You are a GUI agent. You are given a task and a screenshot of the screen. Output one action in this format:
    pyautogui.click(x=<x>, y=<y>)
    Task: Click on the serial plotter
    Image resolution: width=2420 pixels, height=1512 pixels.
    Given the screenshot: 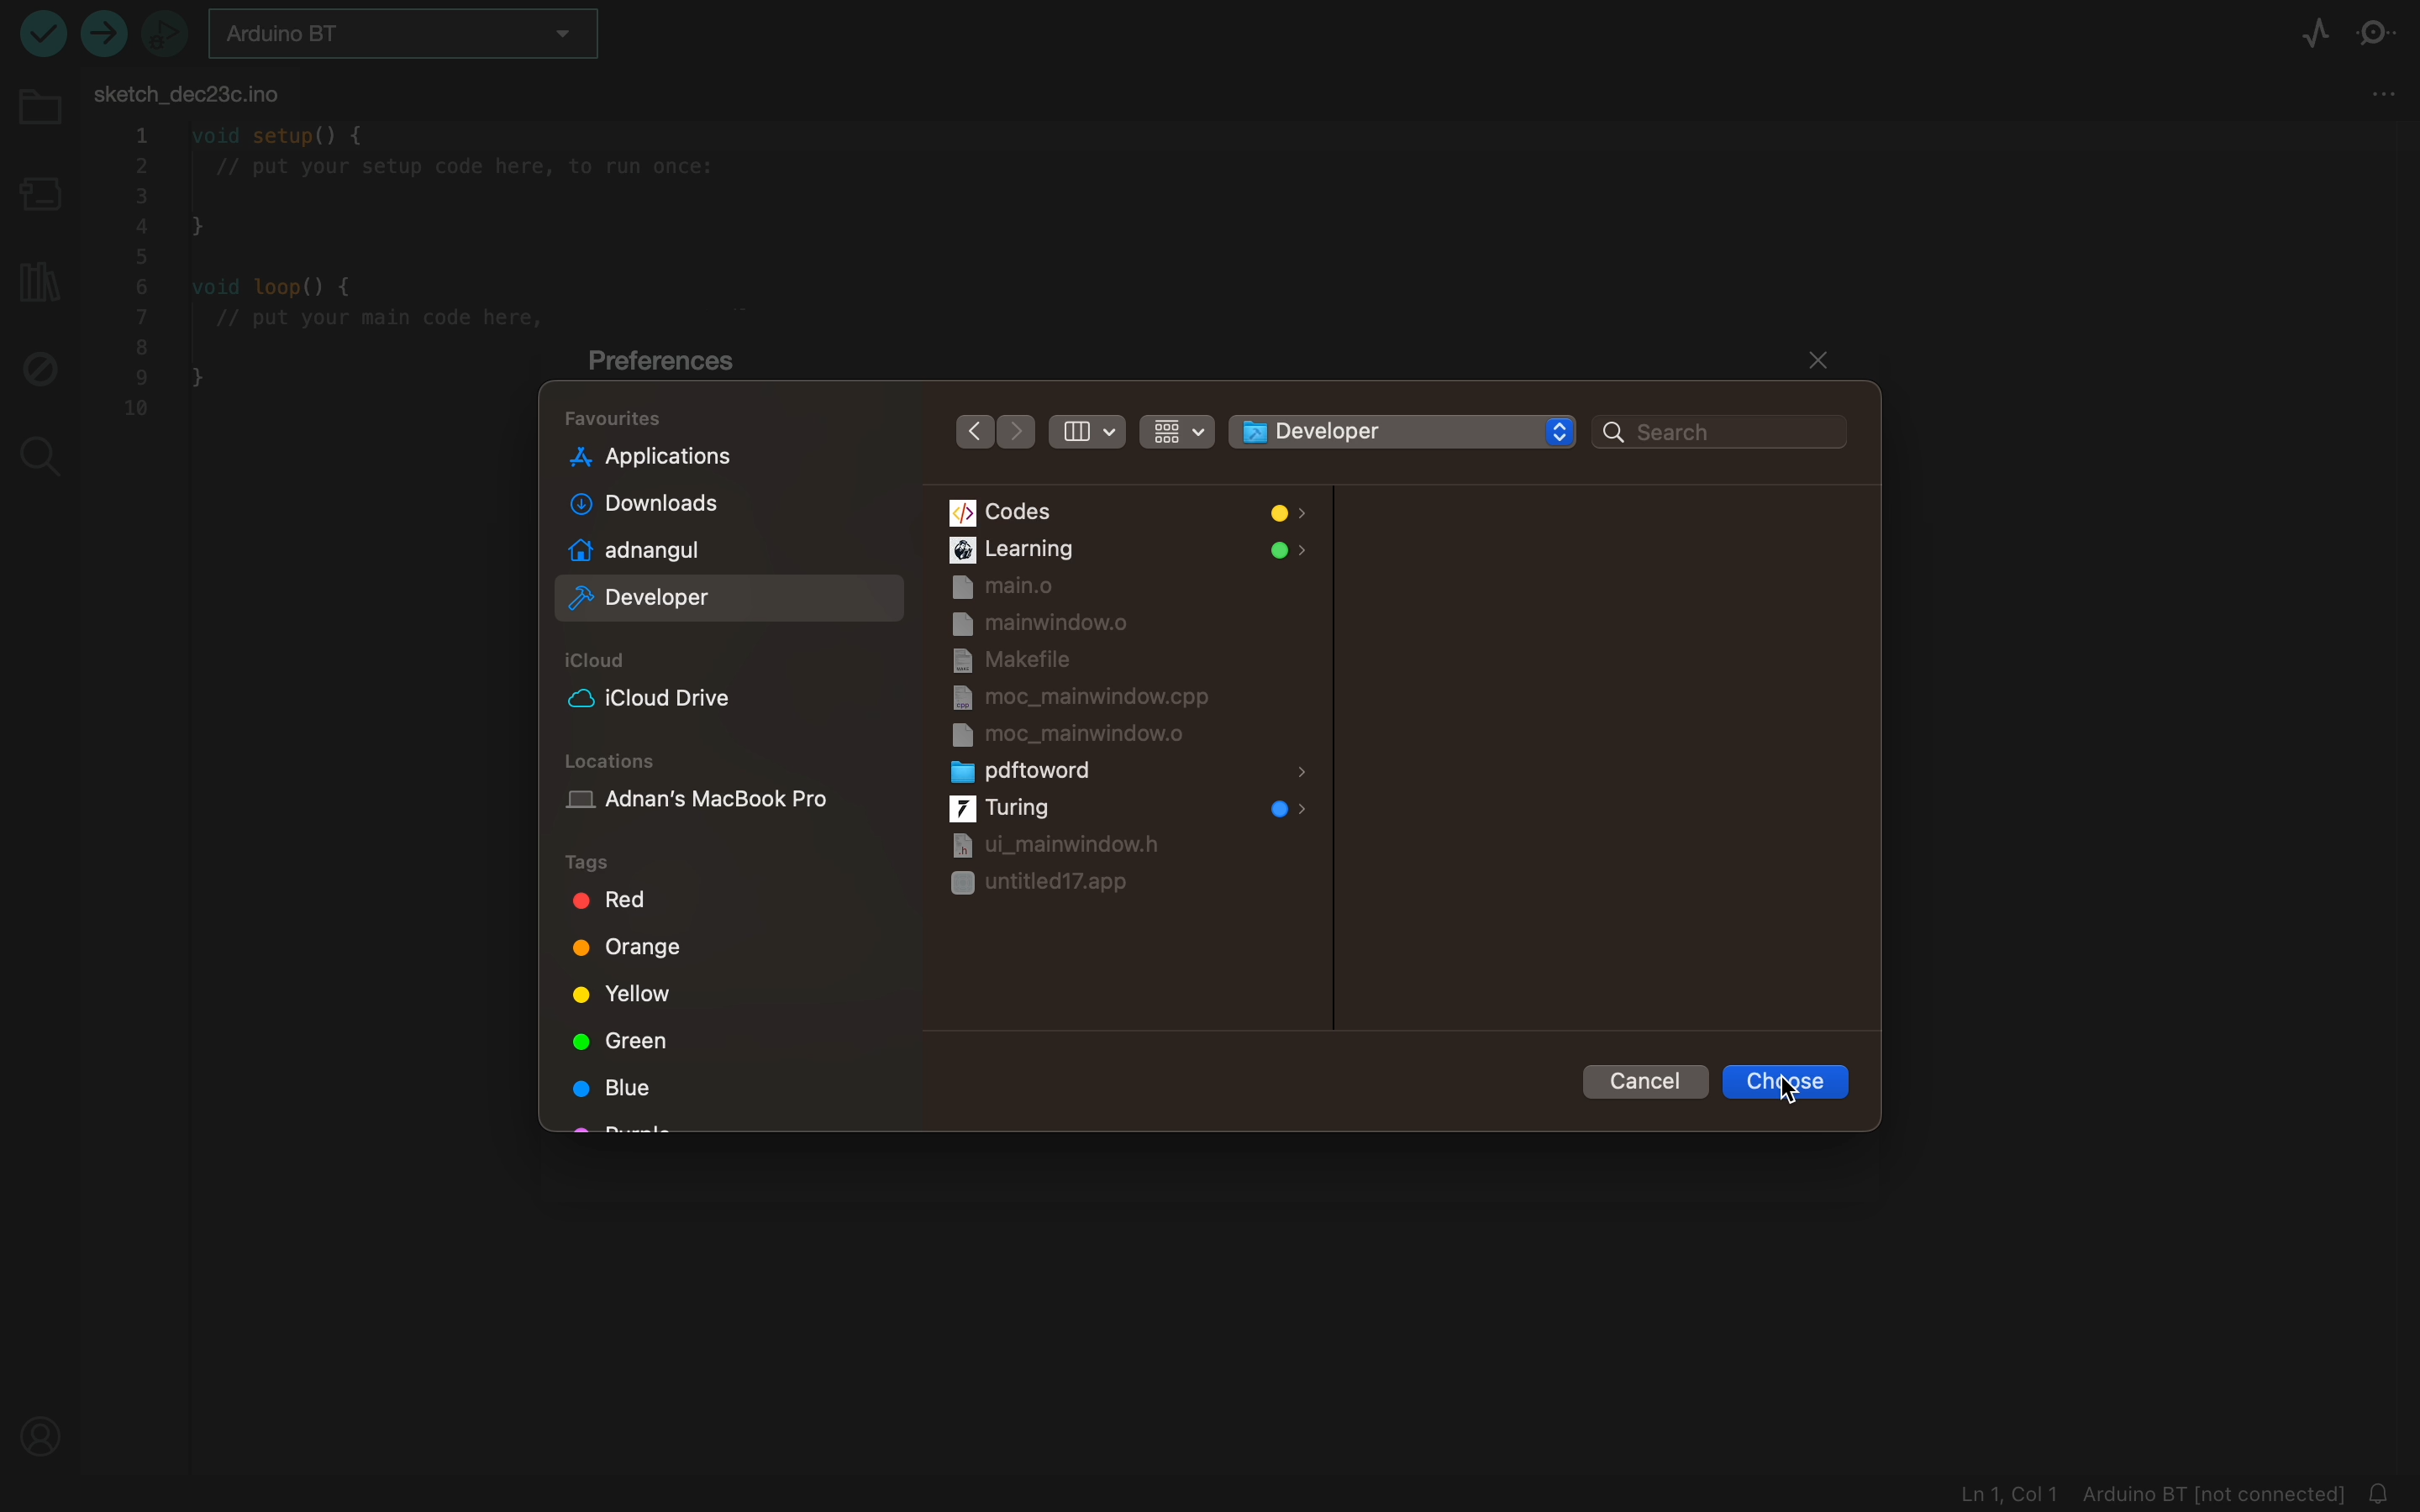 What is the action you would take?
    pyautogui.click(x=2303, y=32)
    